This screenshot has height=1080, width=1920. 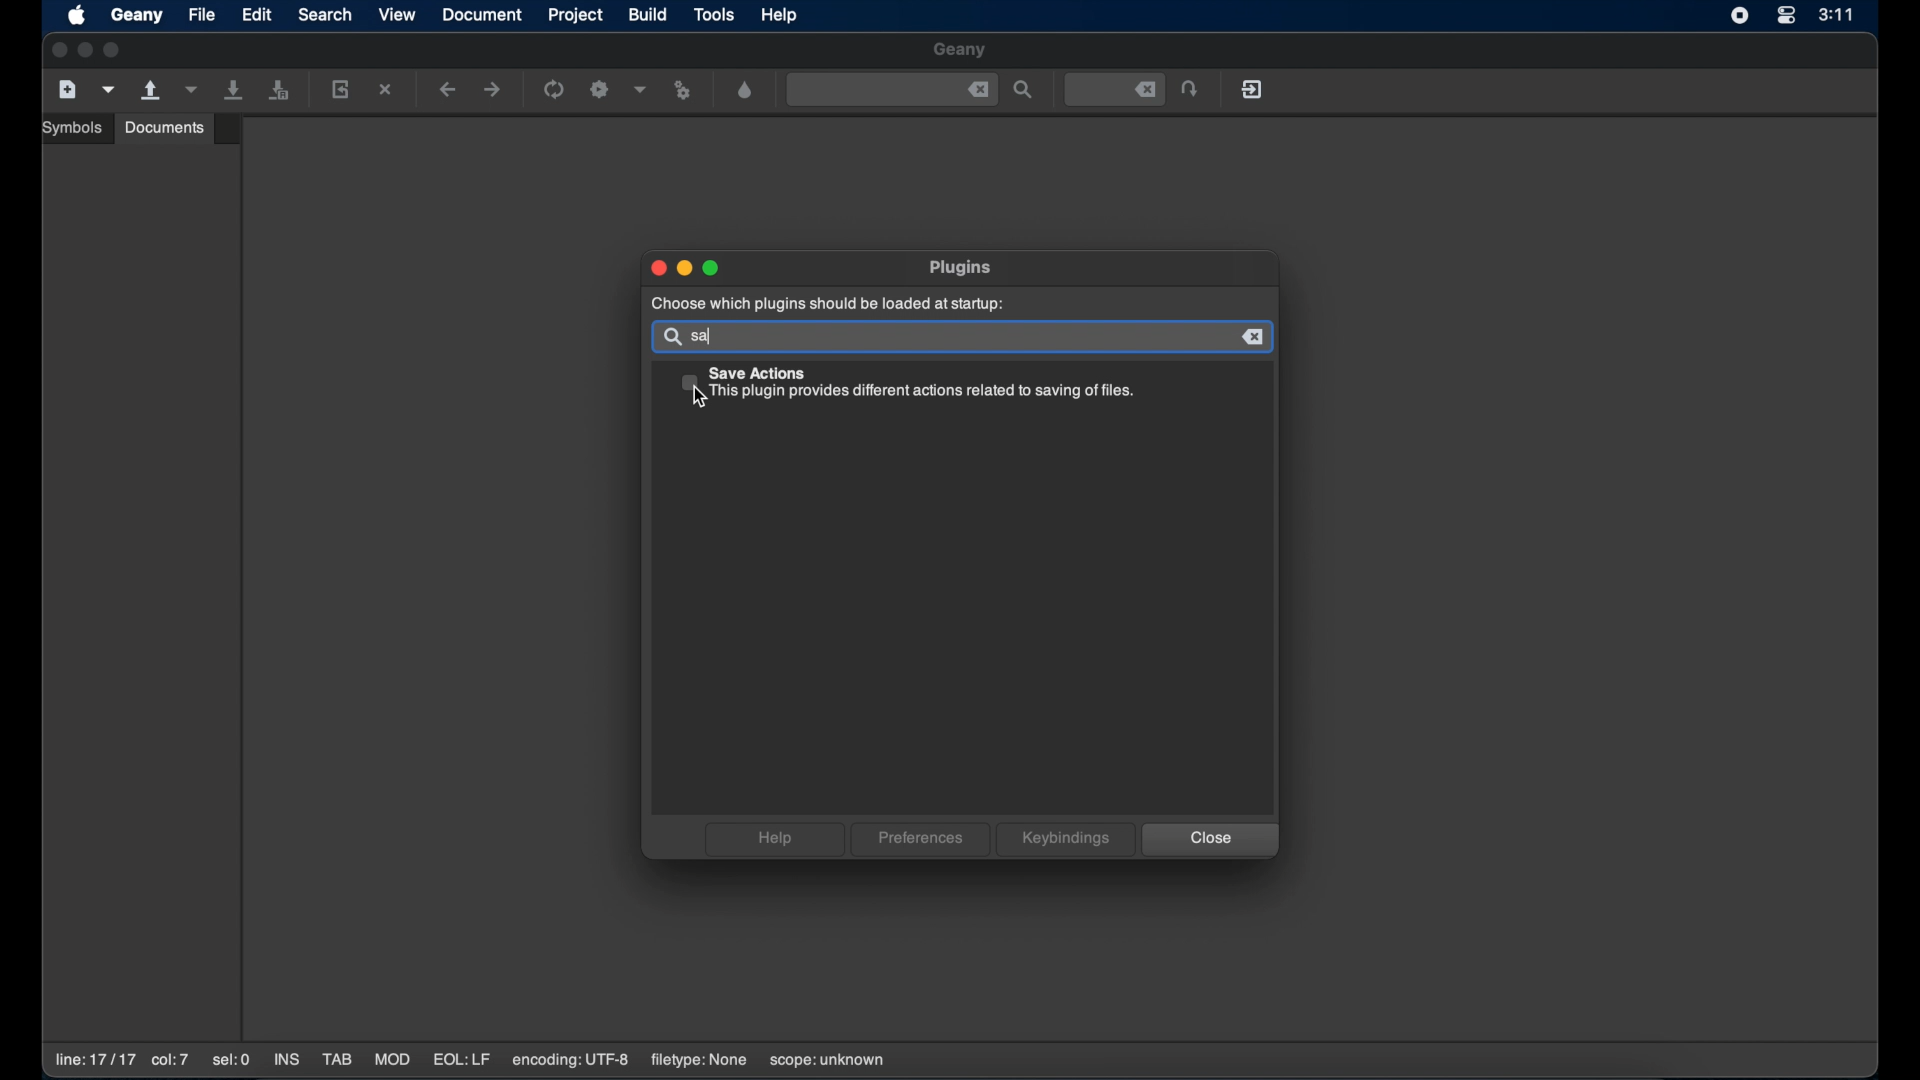 I want to click on close, so click(x=57, y=51).